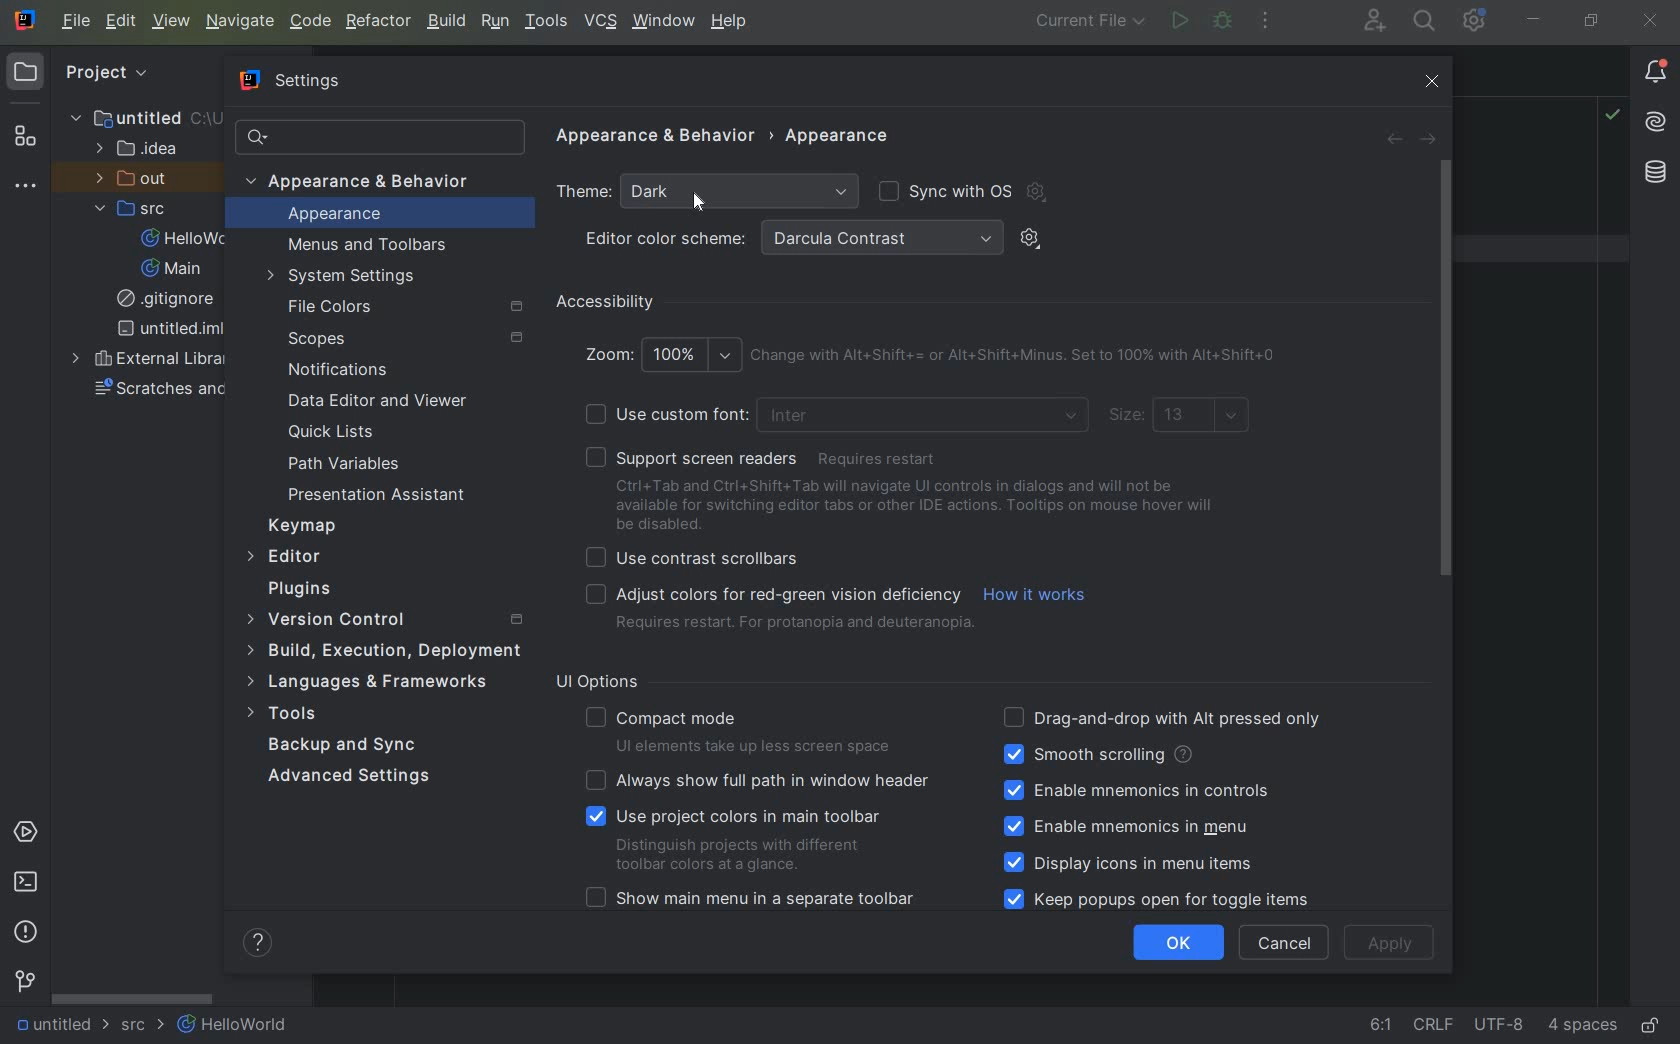 Image resolution: width=1680 pixels, height=1044 pixels. Describe the element at coordinates (777, 610) in the screenshot. I see `ADJUST COLORS FOR RED-GREEN VISION DEFICIENCY` at that location.